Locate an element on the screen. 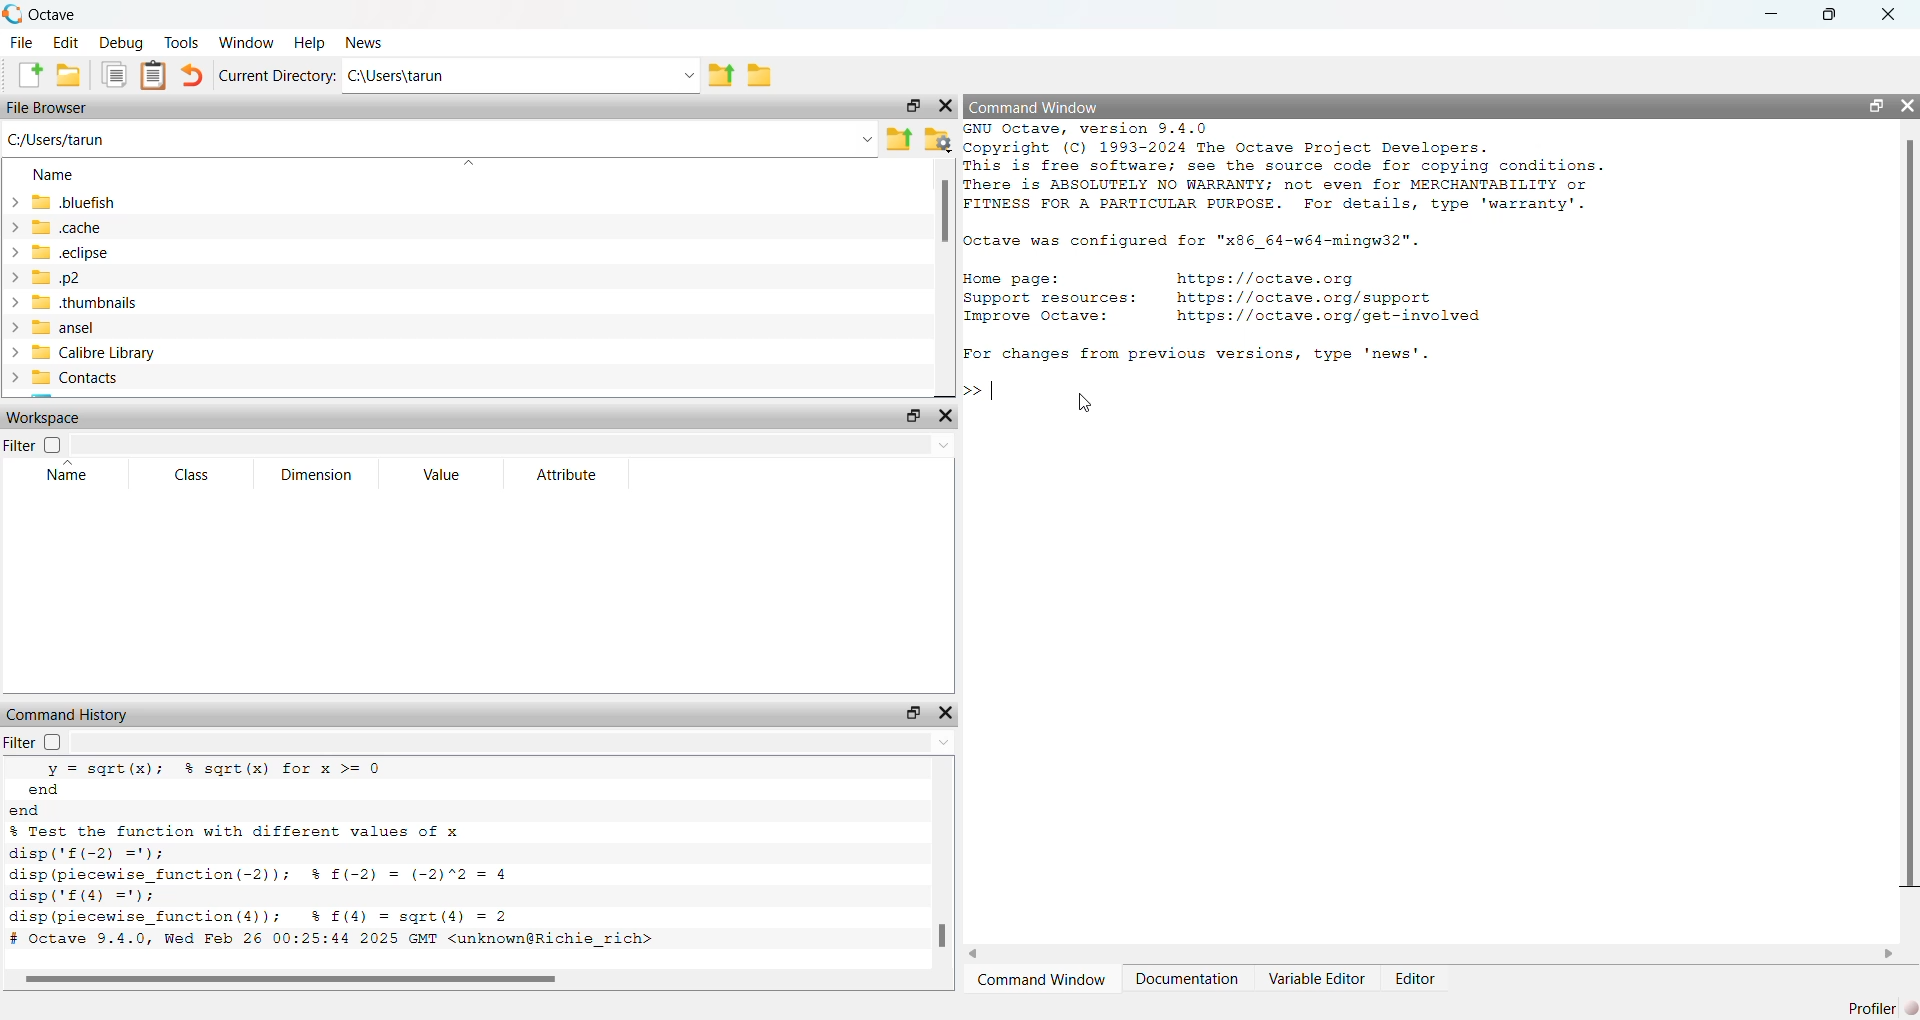 The height and width of the screenshot is (1020, 1920). New script is located at coordinates (32, 75).